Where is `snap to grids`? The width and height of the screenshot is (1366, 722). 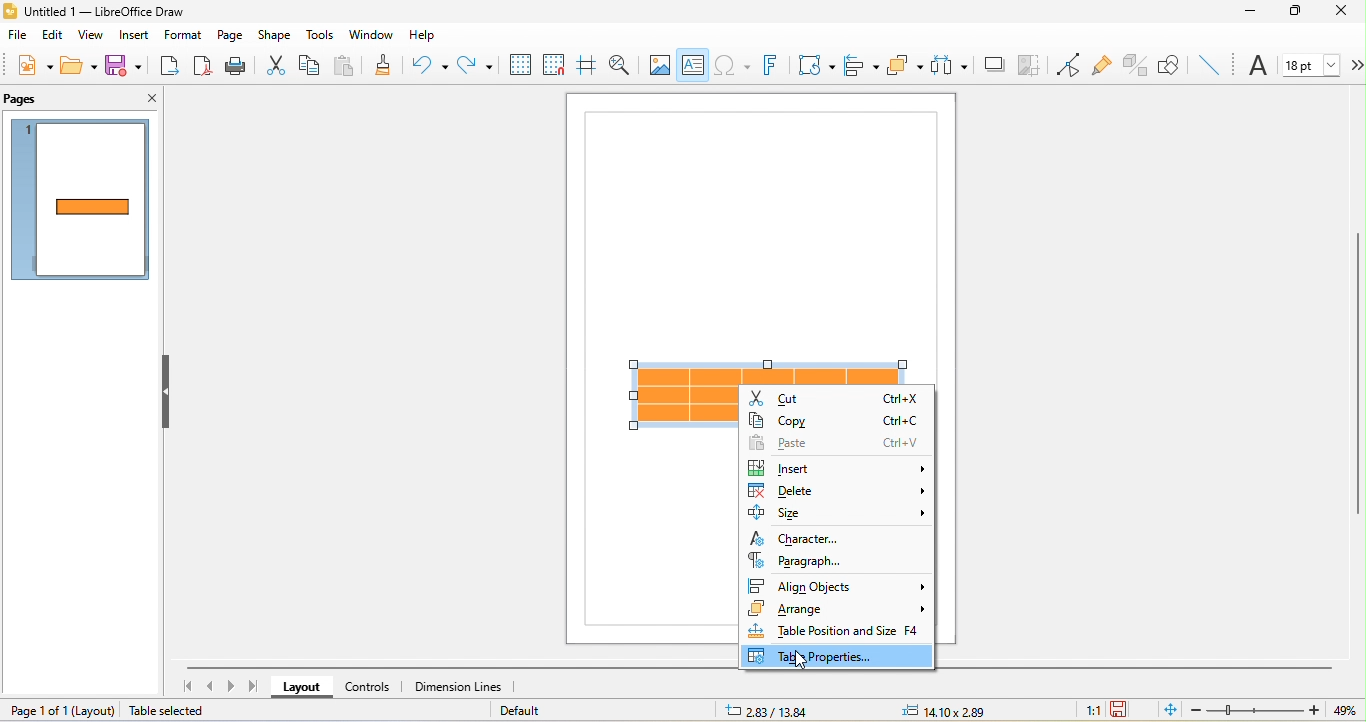 snap to grids is located at coordinates (555, 66).